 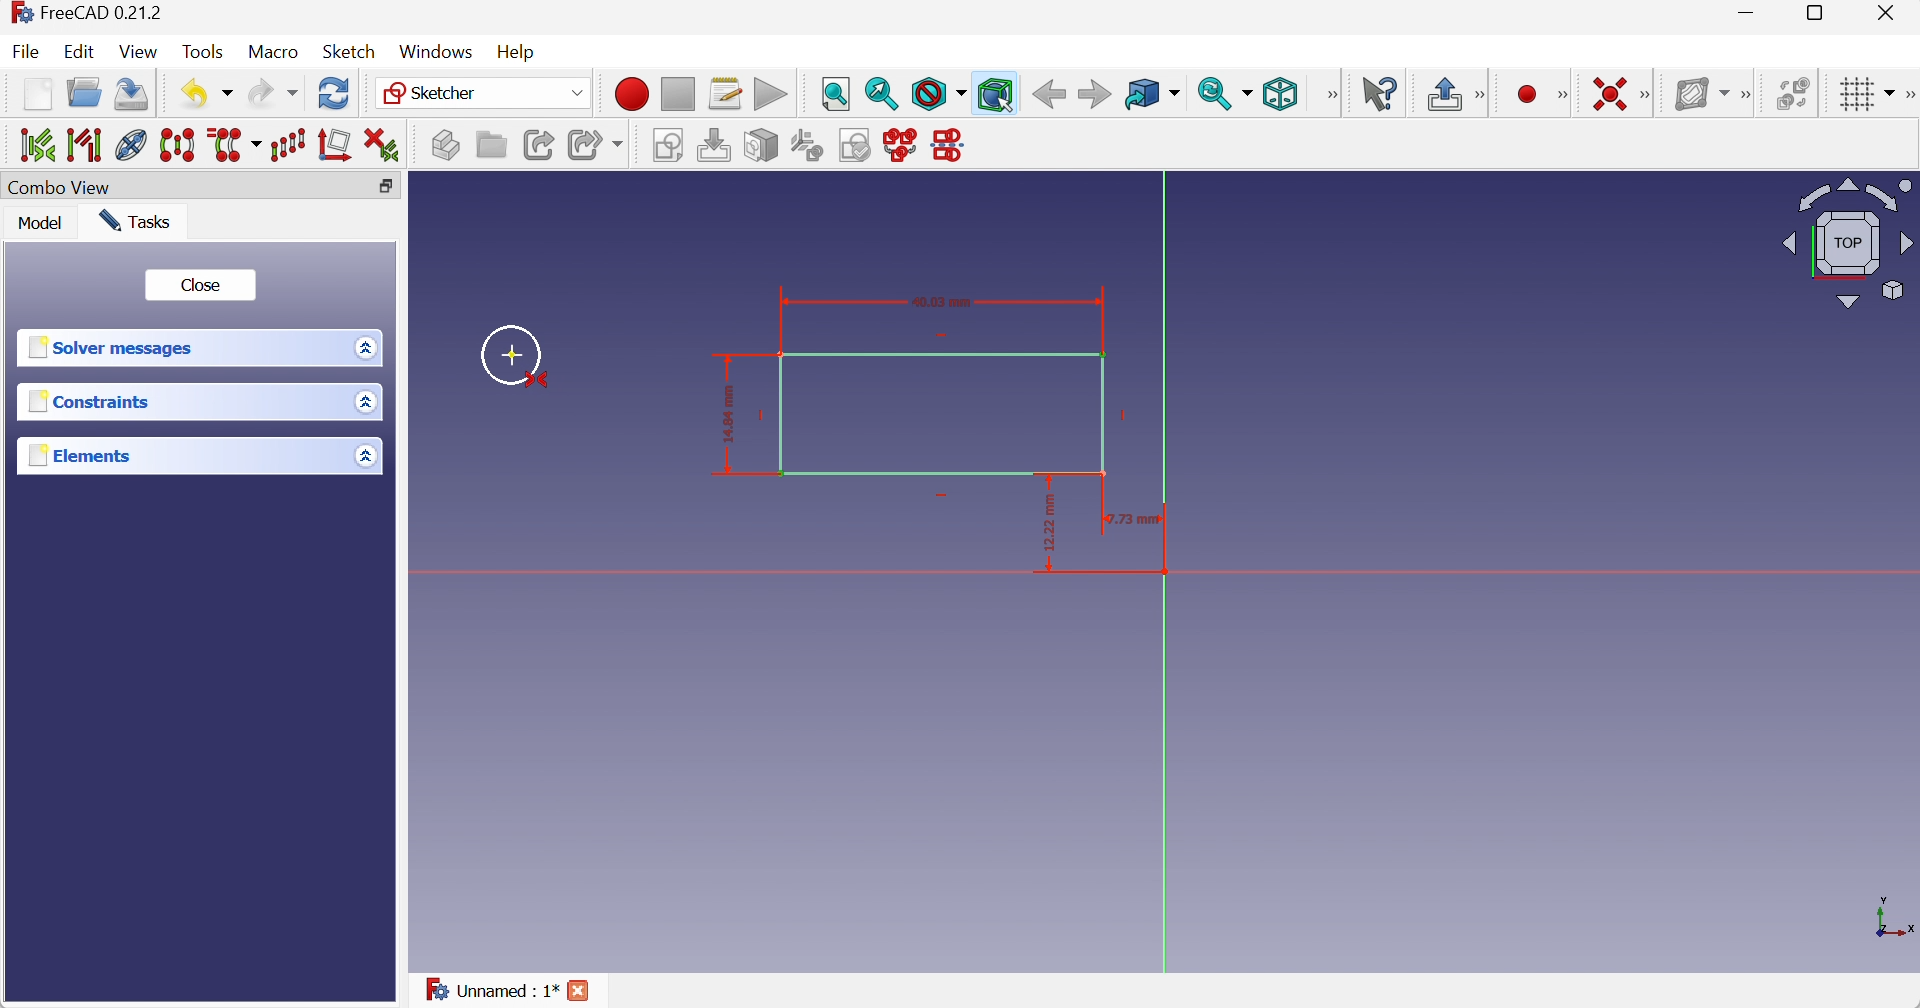 I want to click on Undo, so click(x=210, y=95).